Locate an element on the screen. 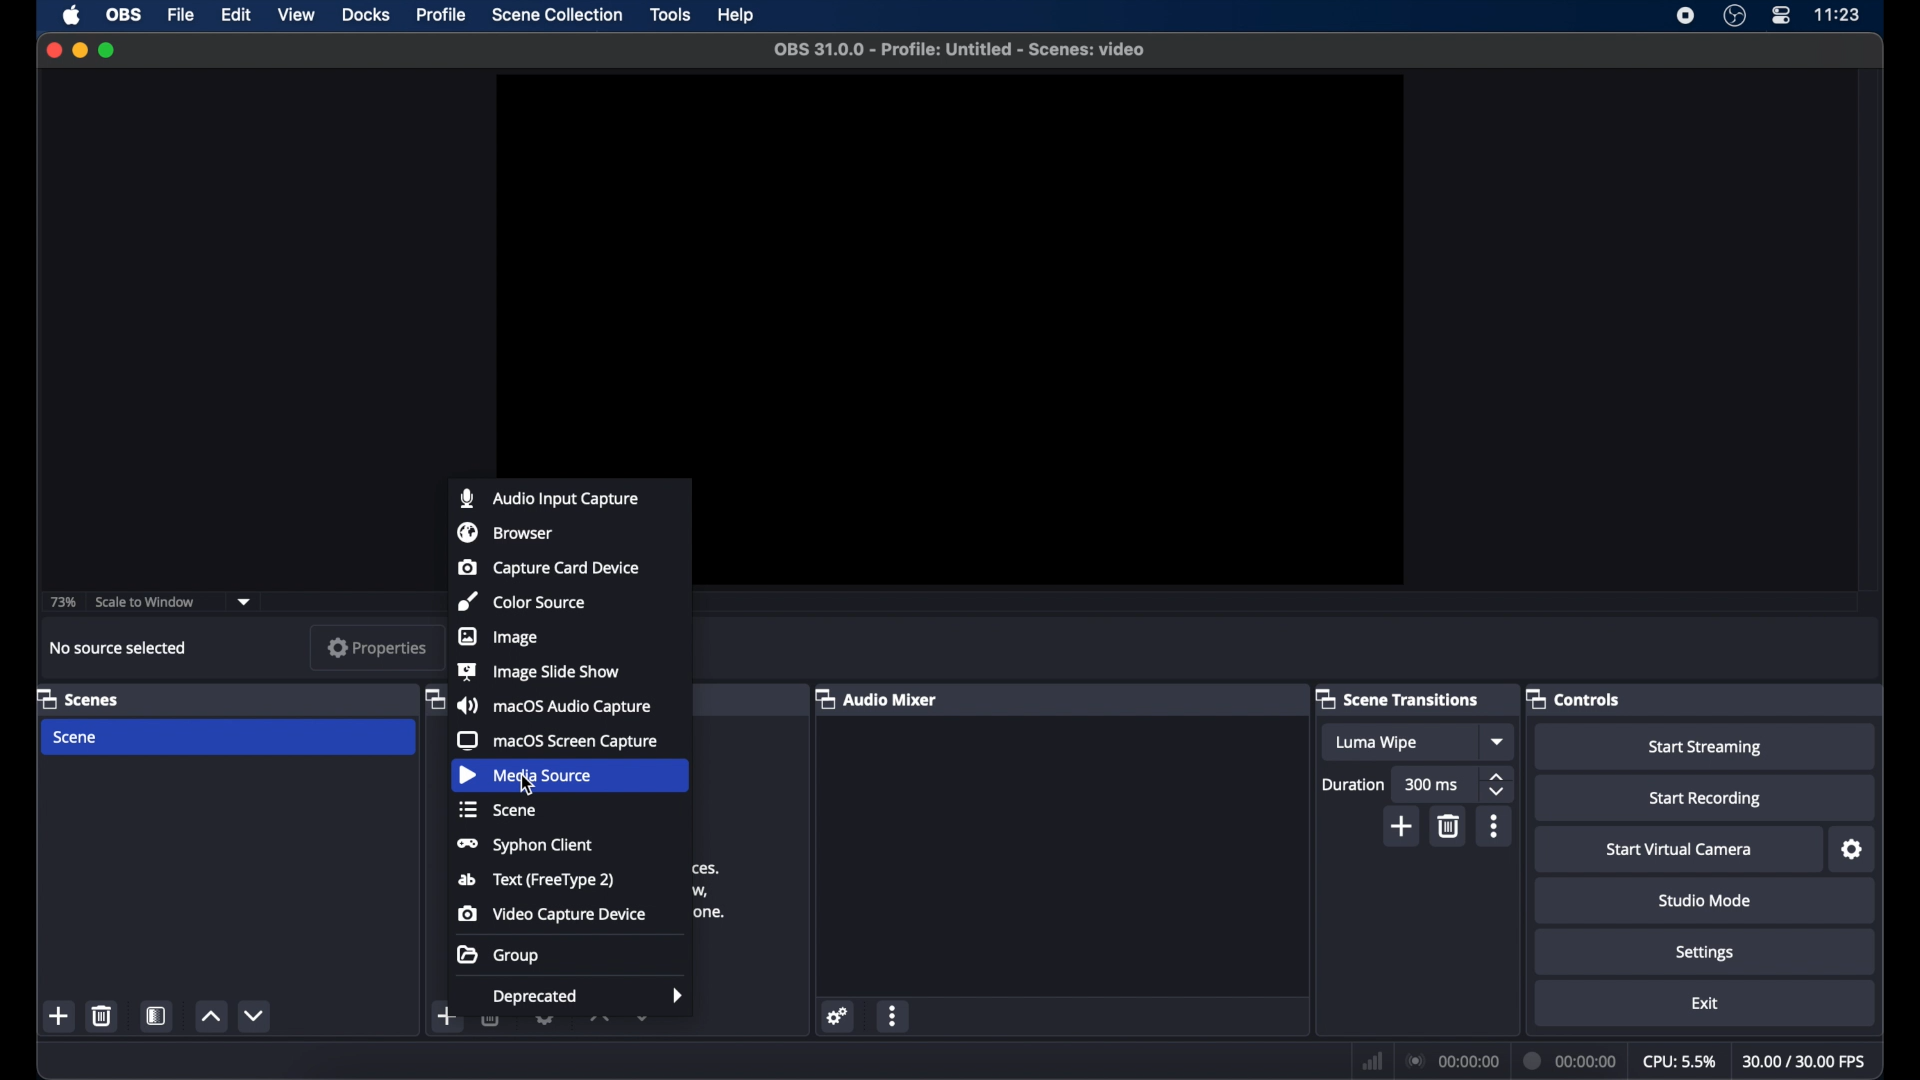 The width and height of the screenshot is (1920, 1080). deprecated is located at coordinates (590, 997).